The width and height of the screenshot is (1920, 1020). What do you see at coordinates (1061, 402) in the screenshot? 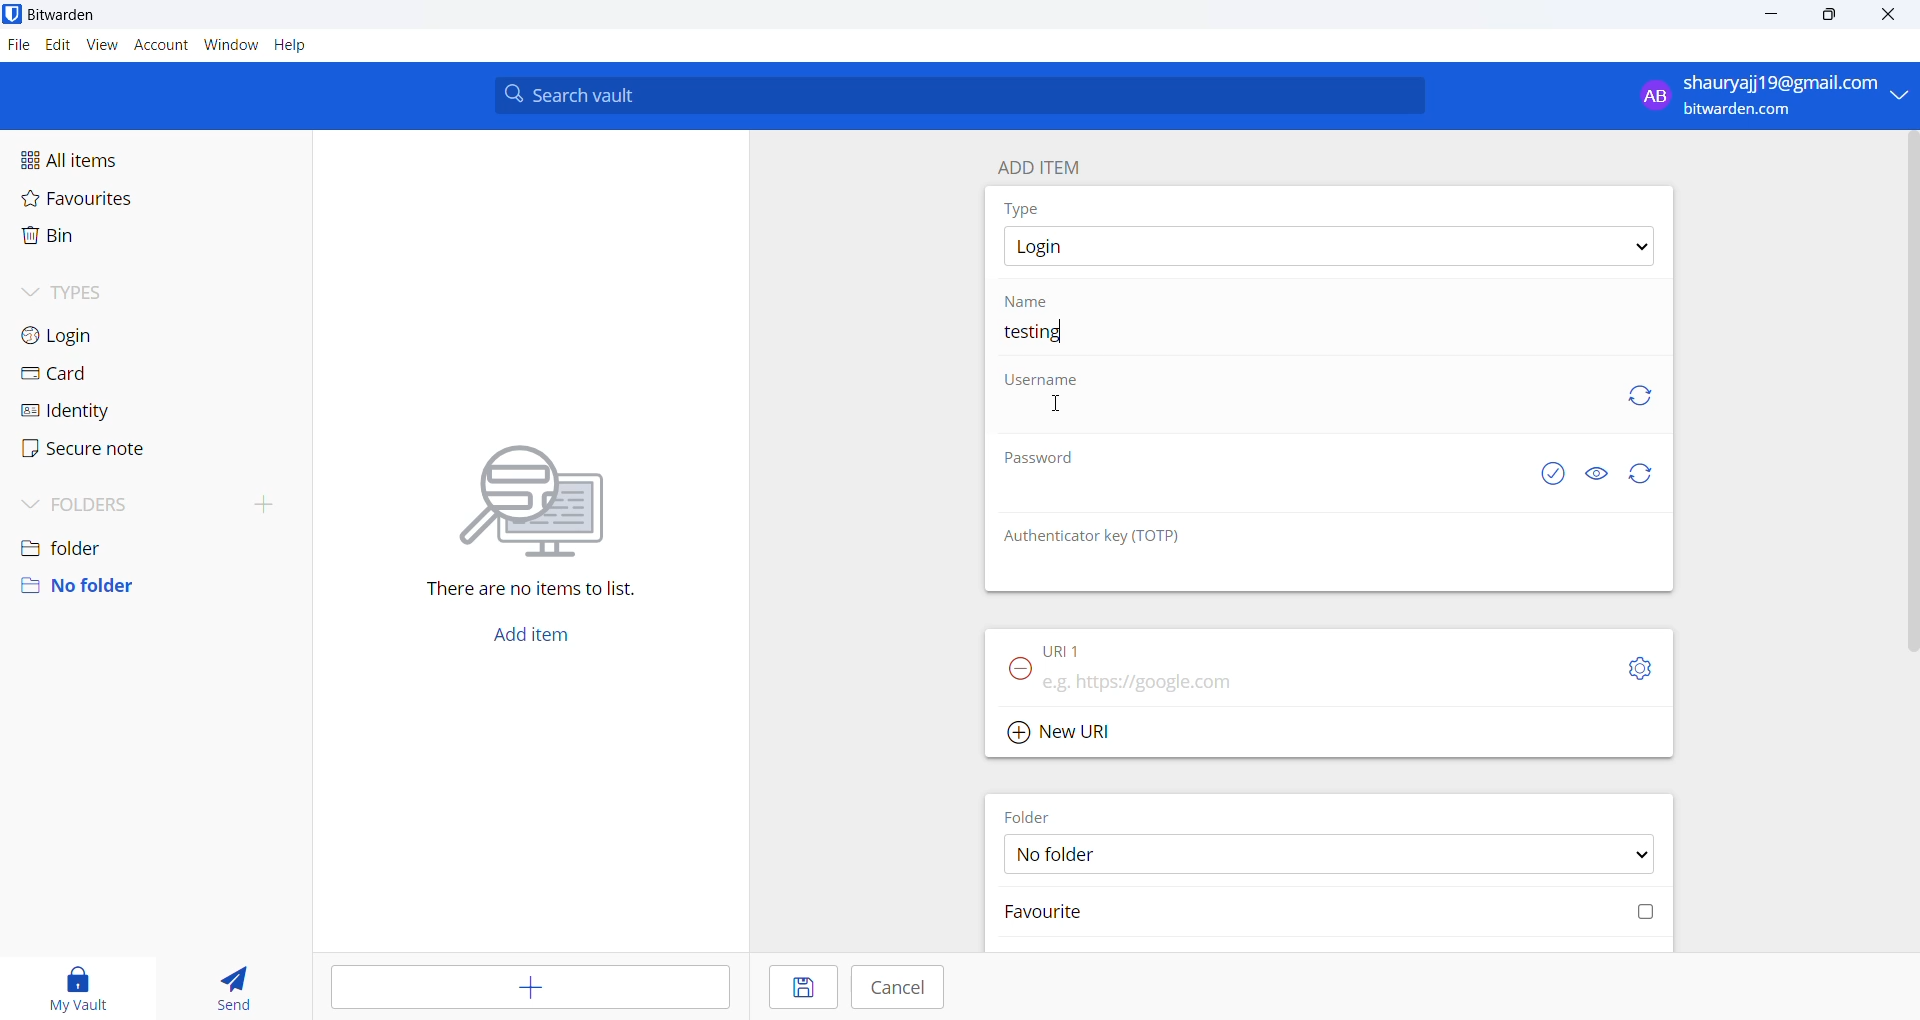
I see `cursor` at bounding box center [1061, 402].